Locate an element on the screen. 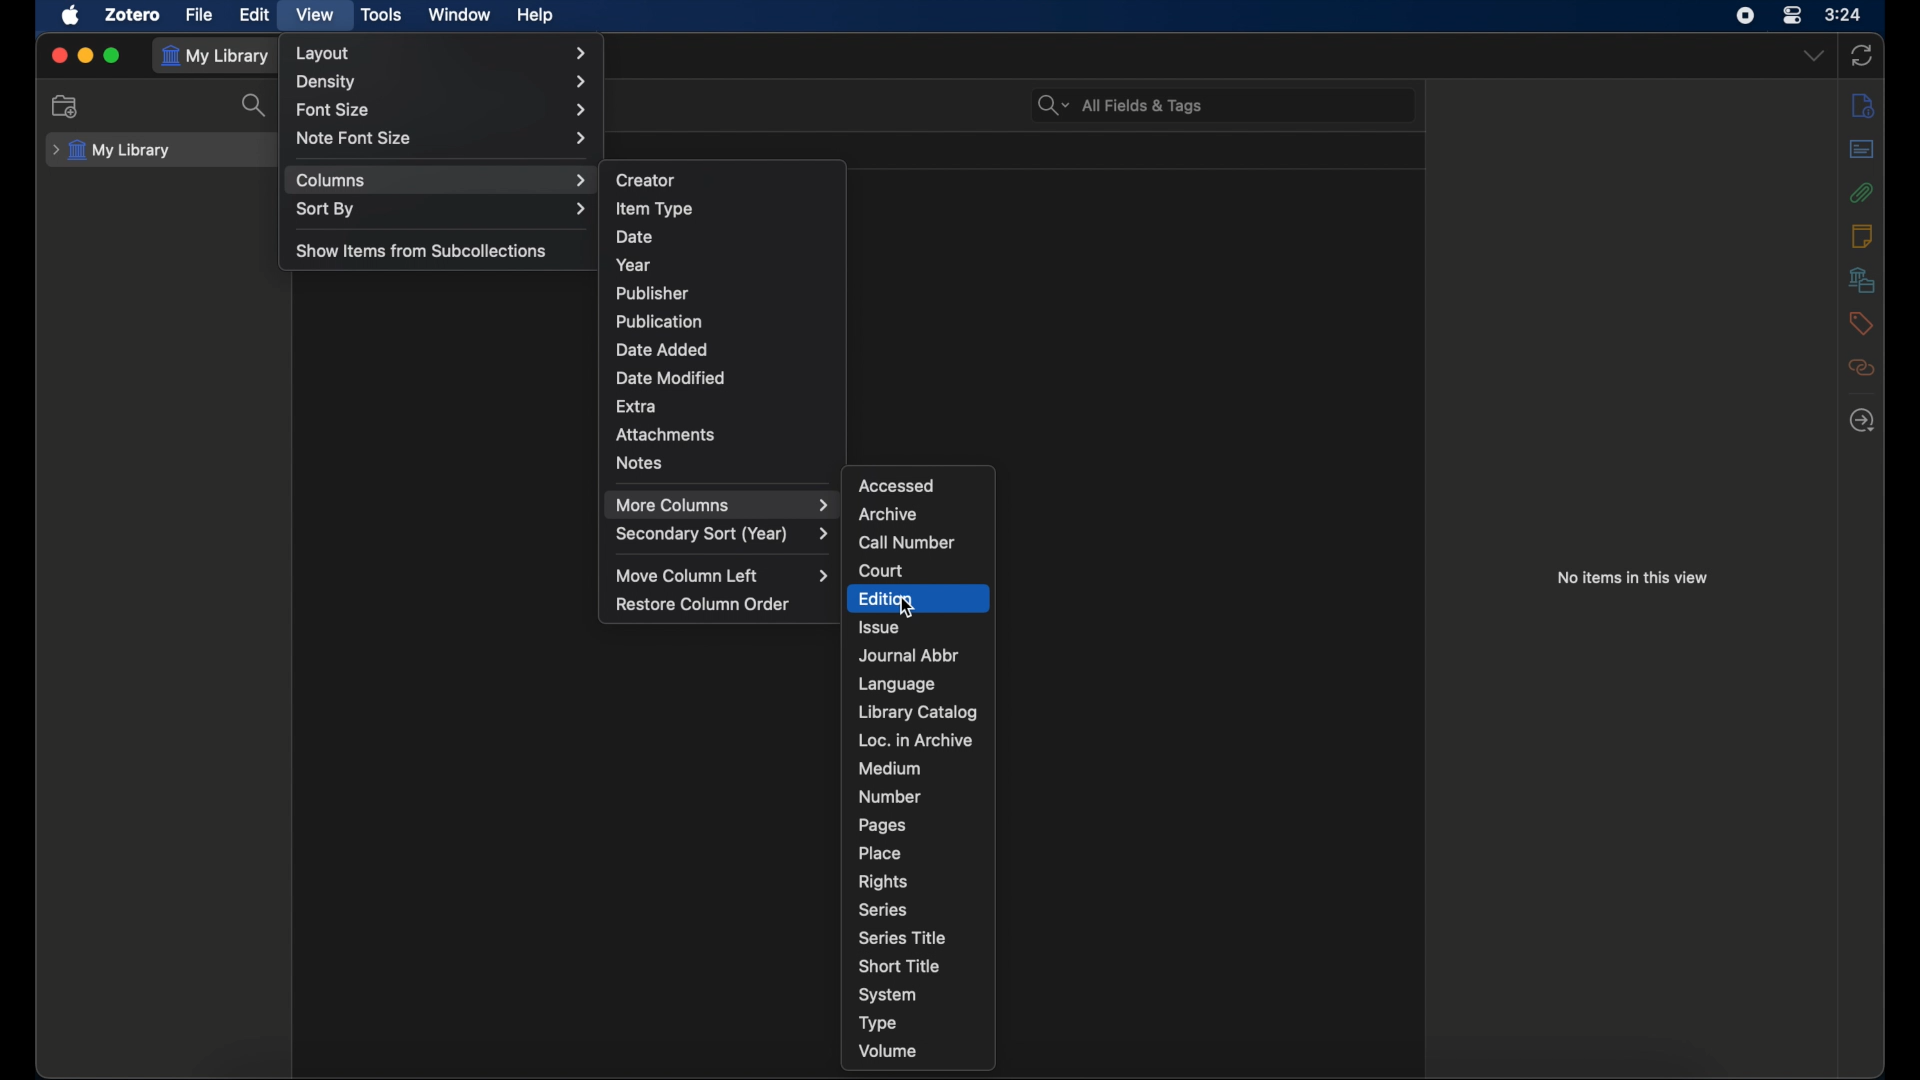 The width and height of the screenshot is (1920, 1080). series title is located at coordinates (905, 937).